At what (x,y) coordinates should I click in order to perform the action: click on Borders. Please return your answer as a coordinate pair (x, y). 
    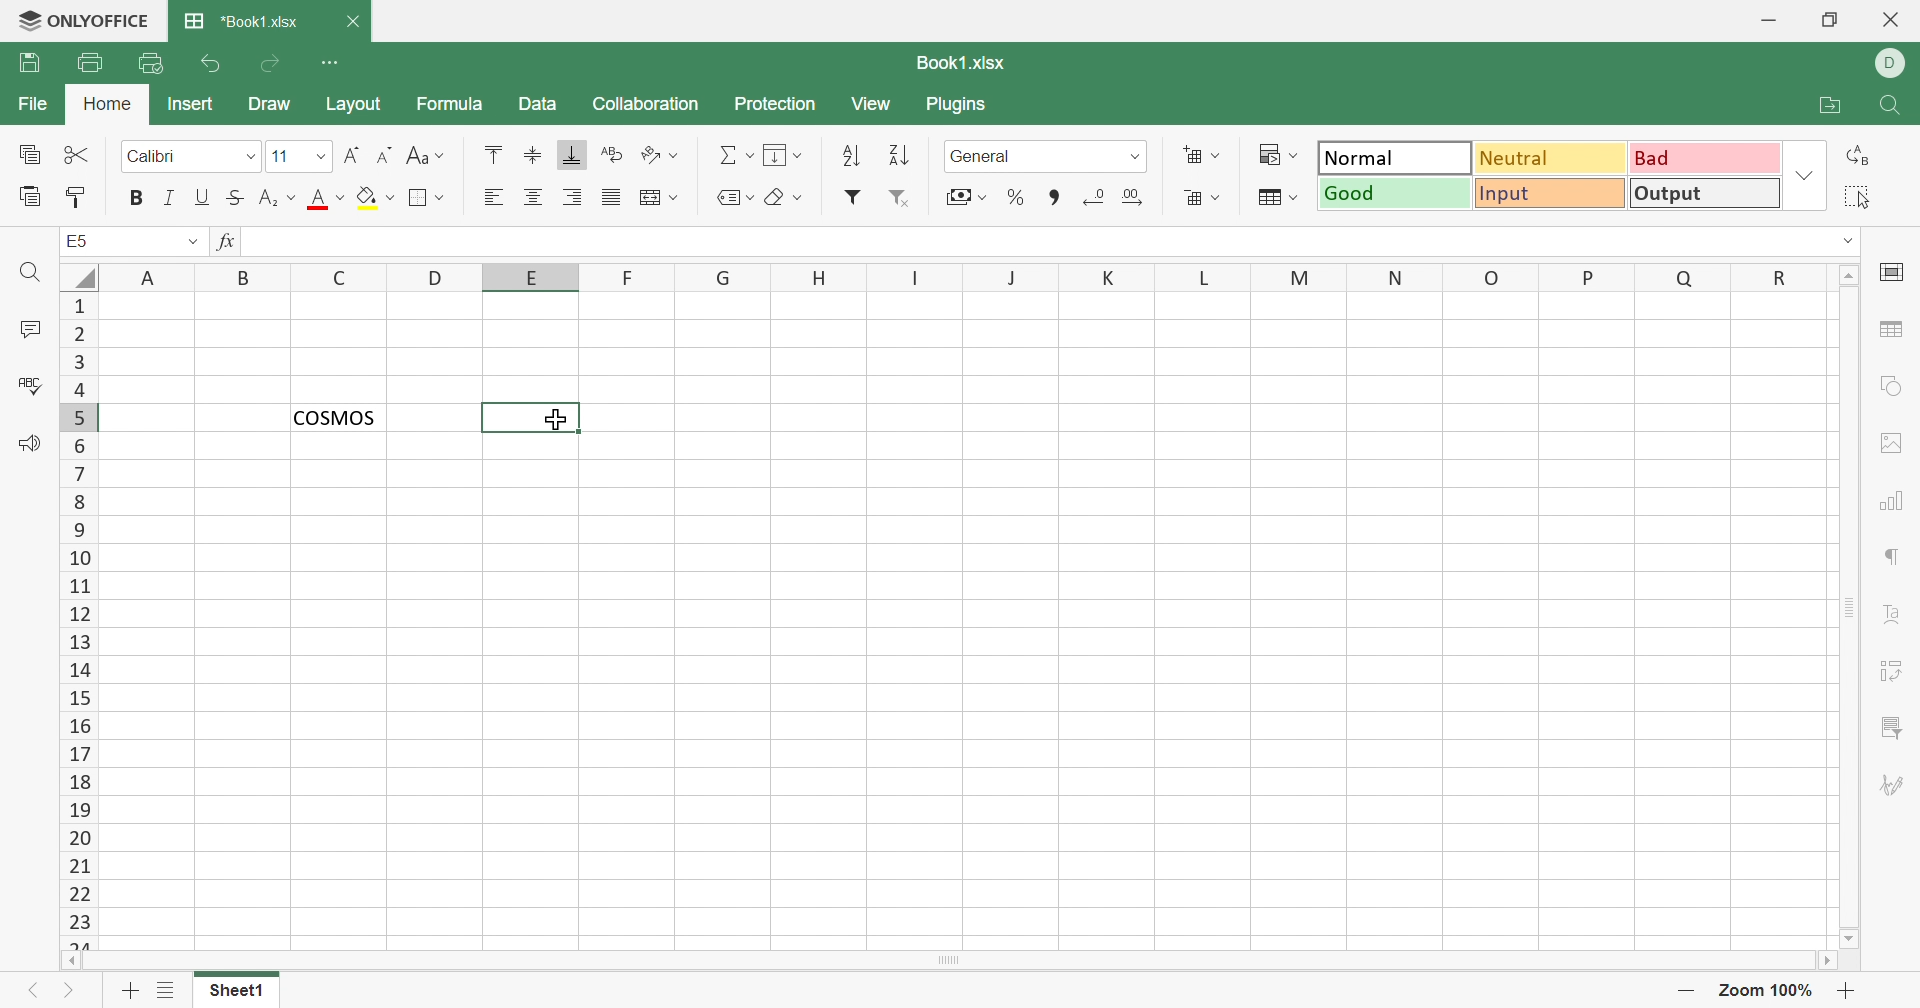
    Looking at the image, I should click on (429, 199).